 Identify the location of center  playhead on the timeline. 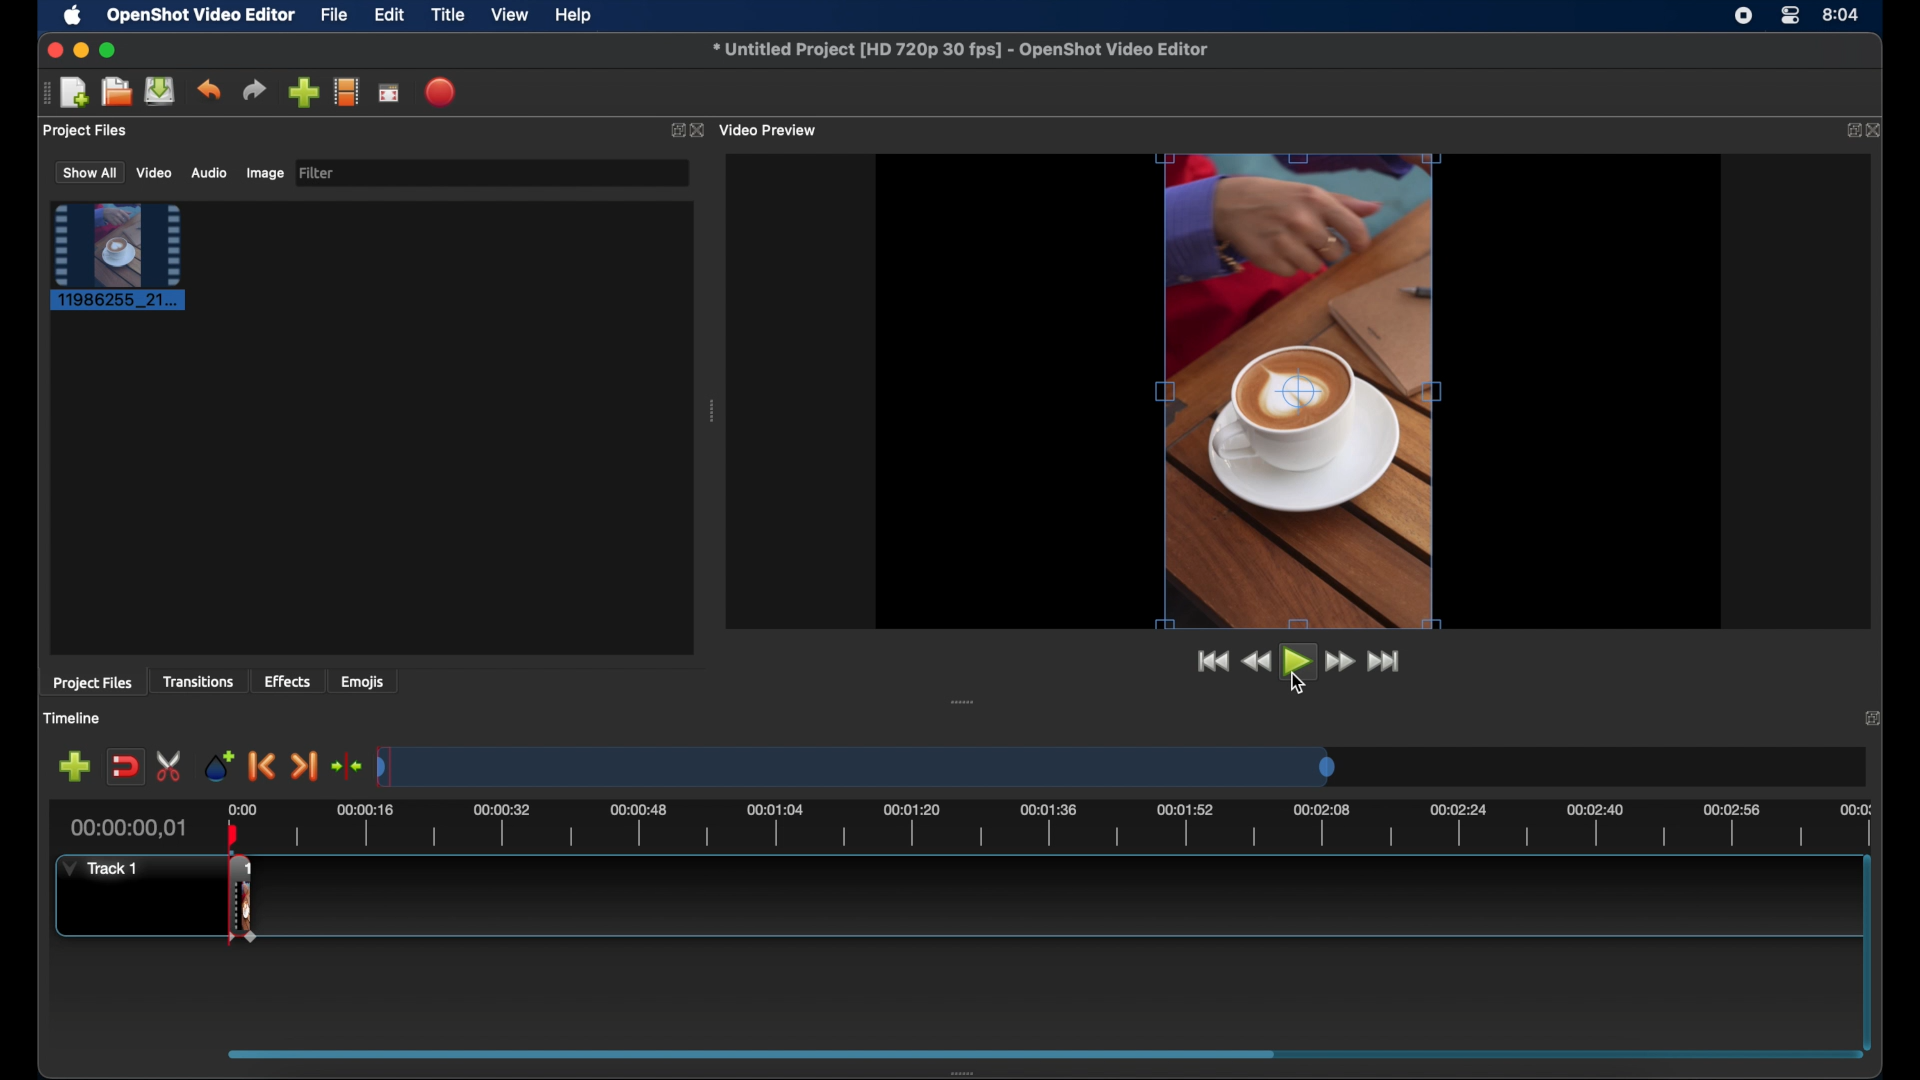
(346, 764).